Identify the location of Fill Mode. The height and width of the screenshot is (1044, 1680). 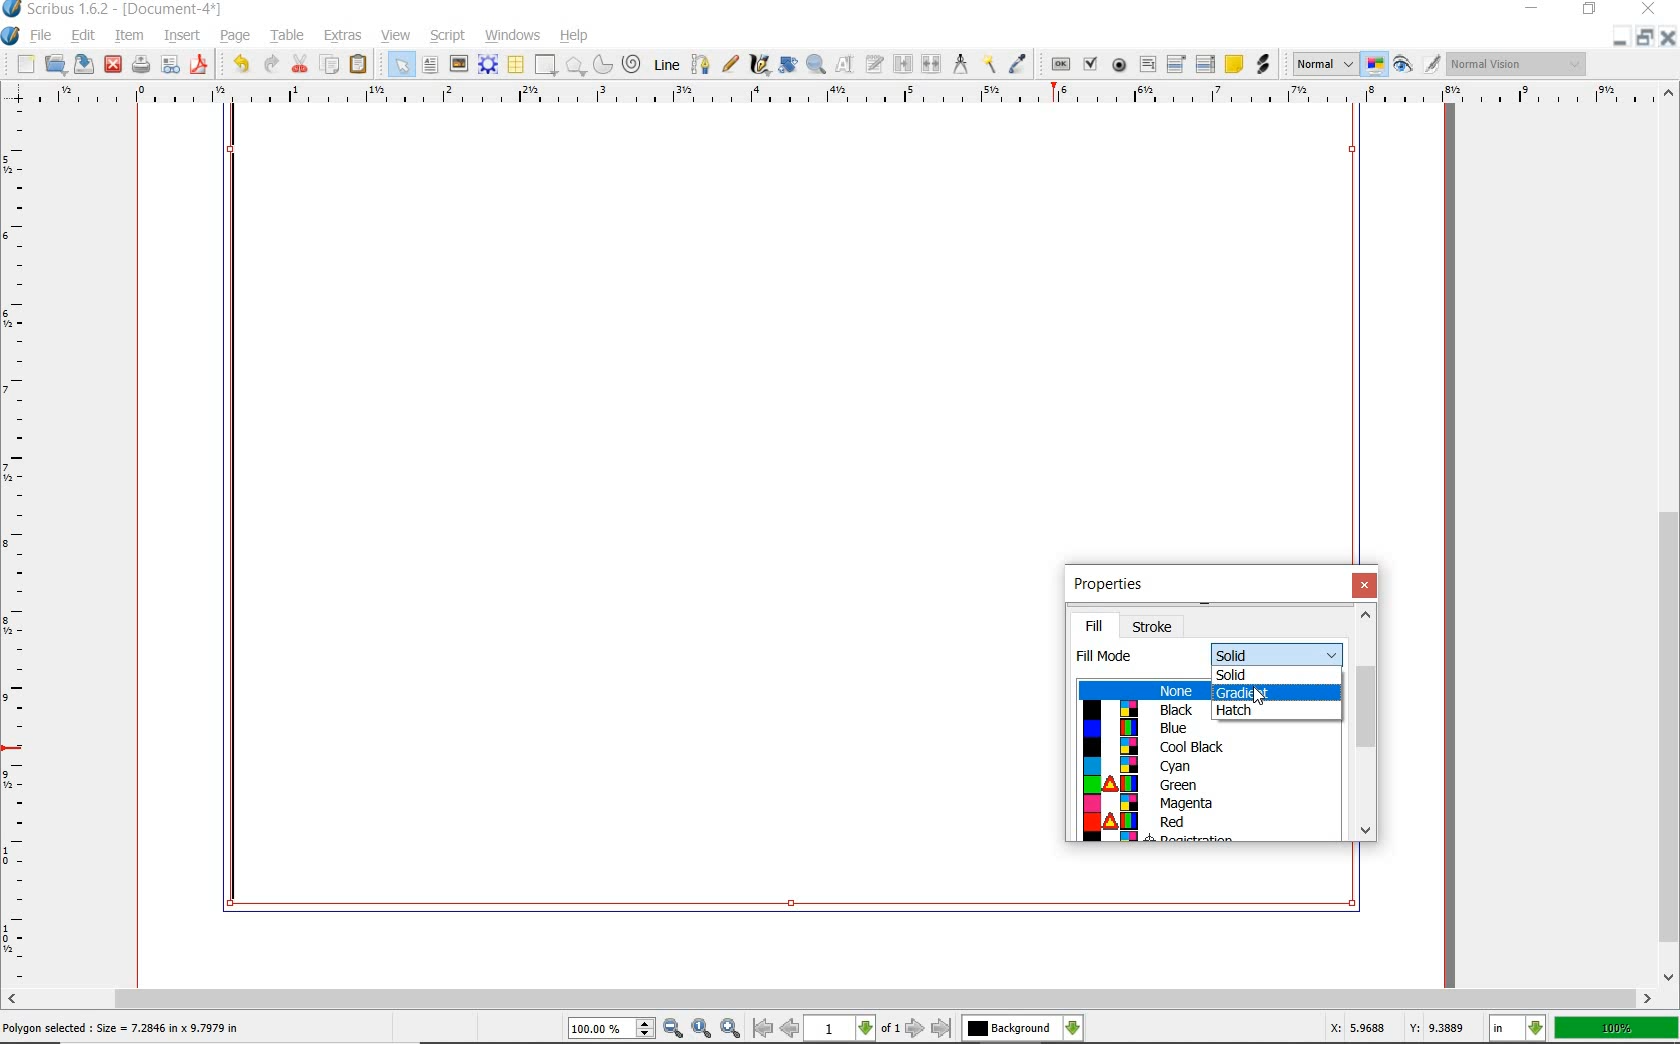
(1110, 657).